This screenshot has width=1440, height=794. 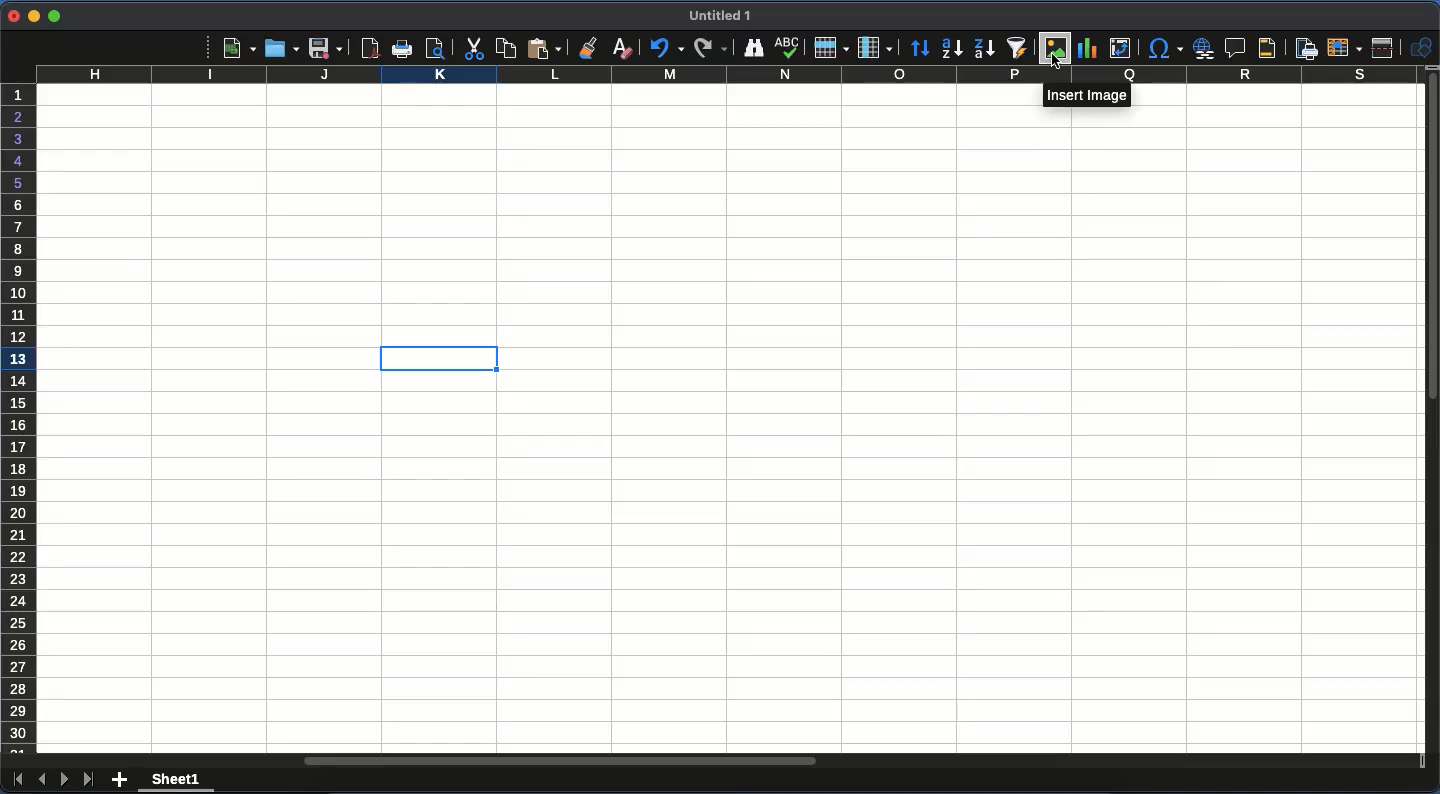 What do you see at coordinates (472, 50) in the screenshot?
I see `cut` at bounding box center [472, 50].